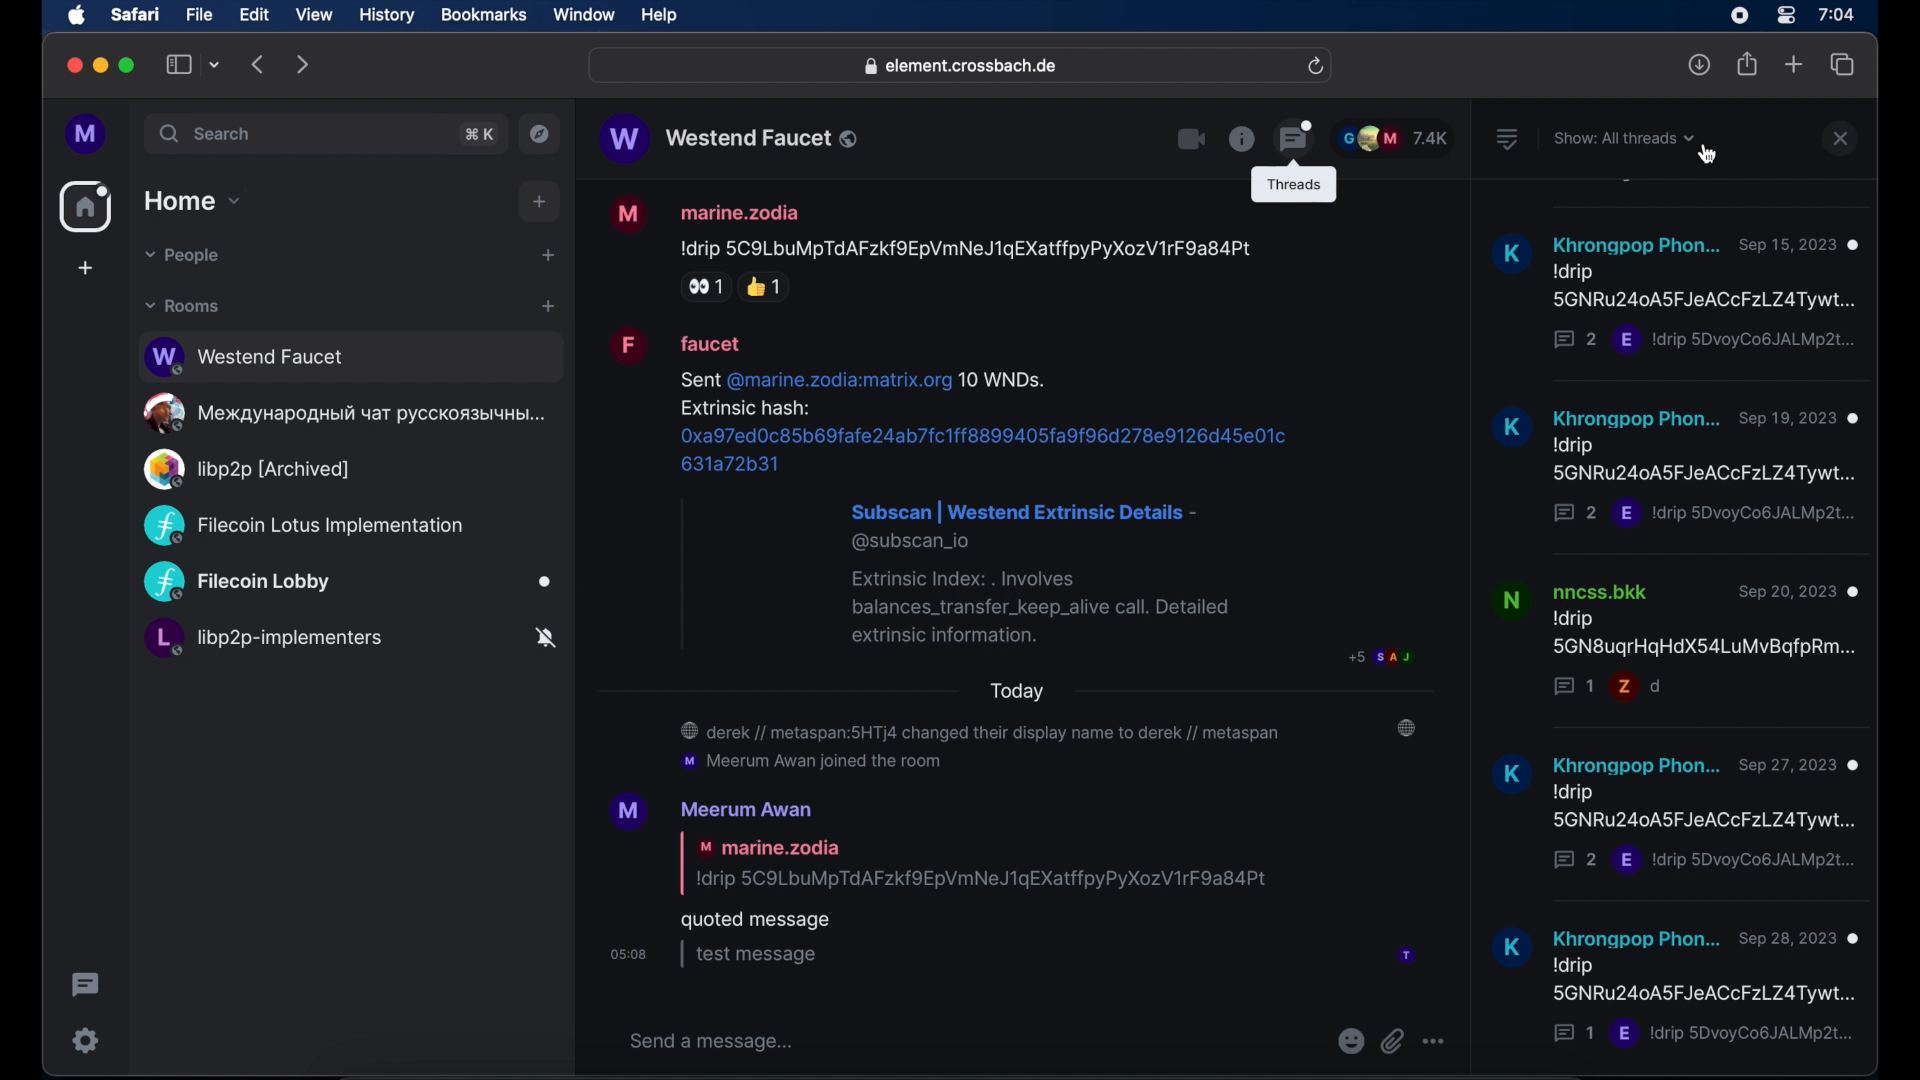 Image resolution: width=1920 pixels, height=1080 pixels. Describe the element at coordinates (1295, 136) in the screenshot. I see `threads` at that location.